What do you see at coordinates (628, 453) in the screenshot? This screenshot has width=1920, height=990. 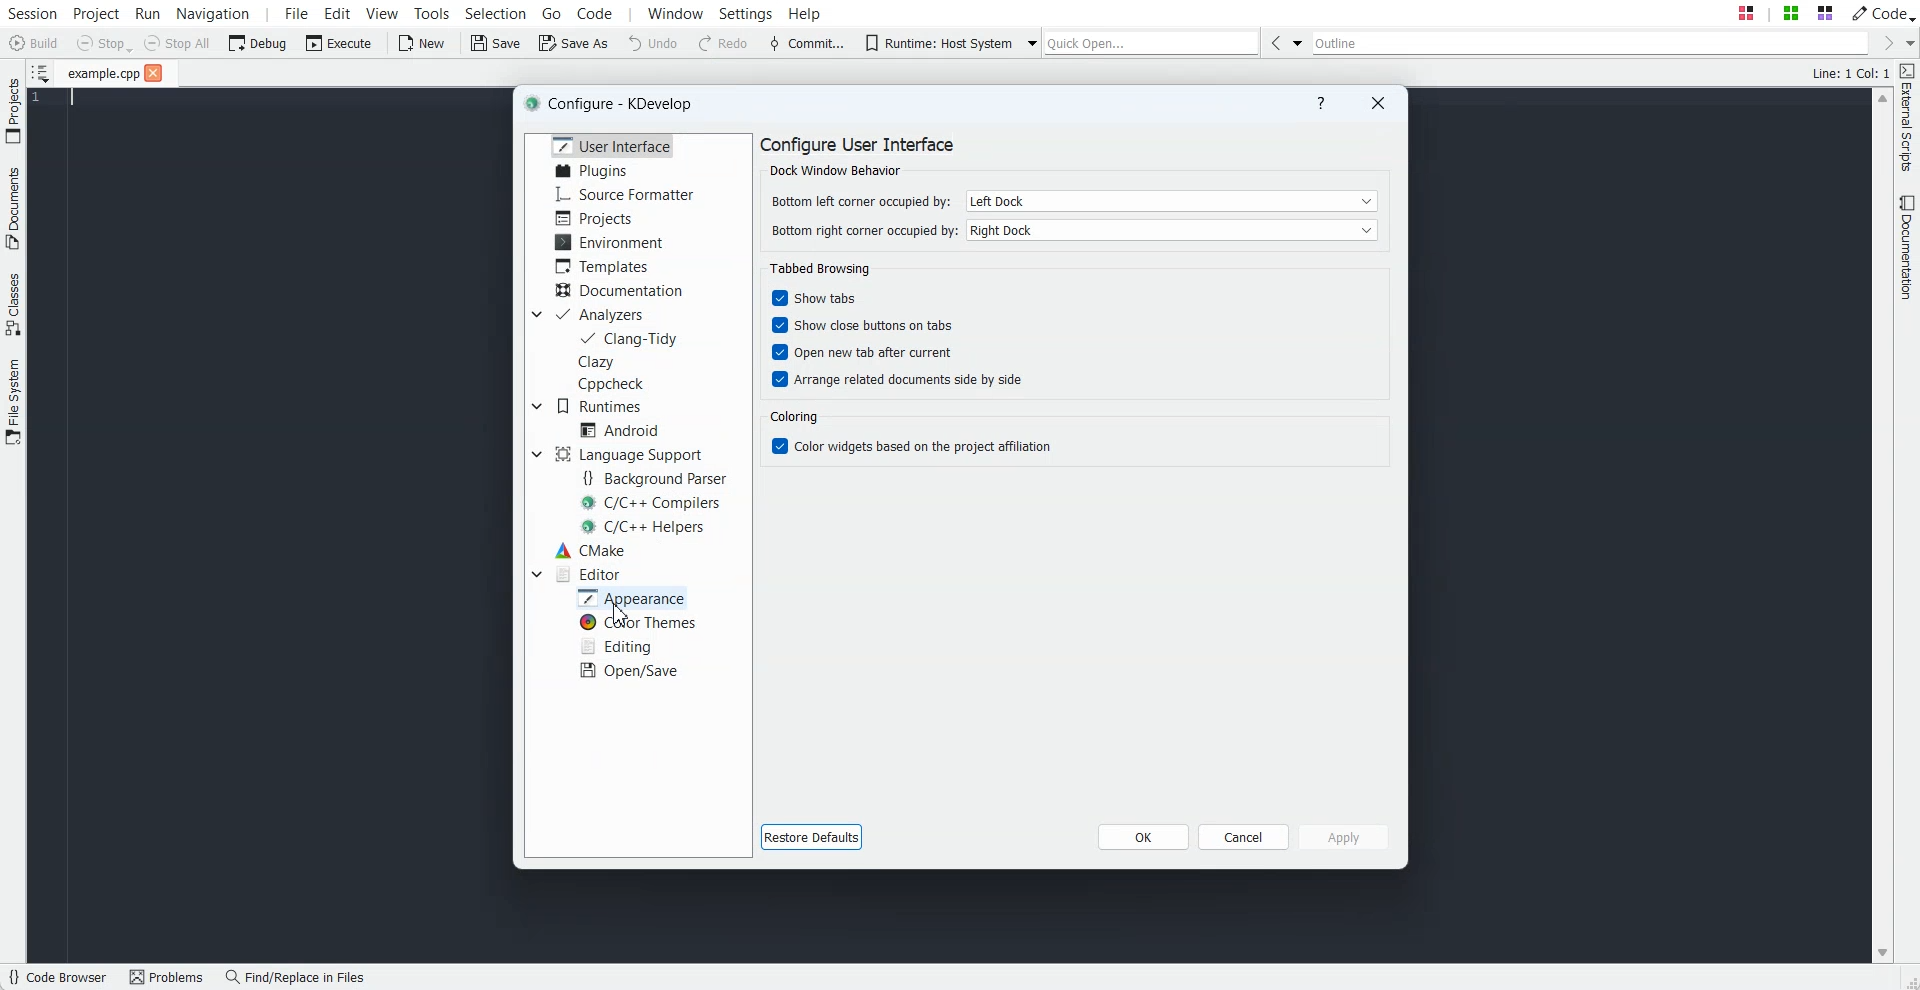 I see `Language Support` at bounding box center [628, 453].